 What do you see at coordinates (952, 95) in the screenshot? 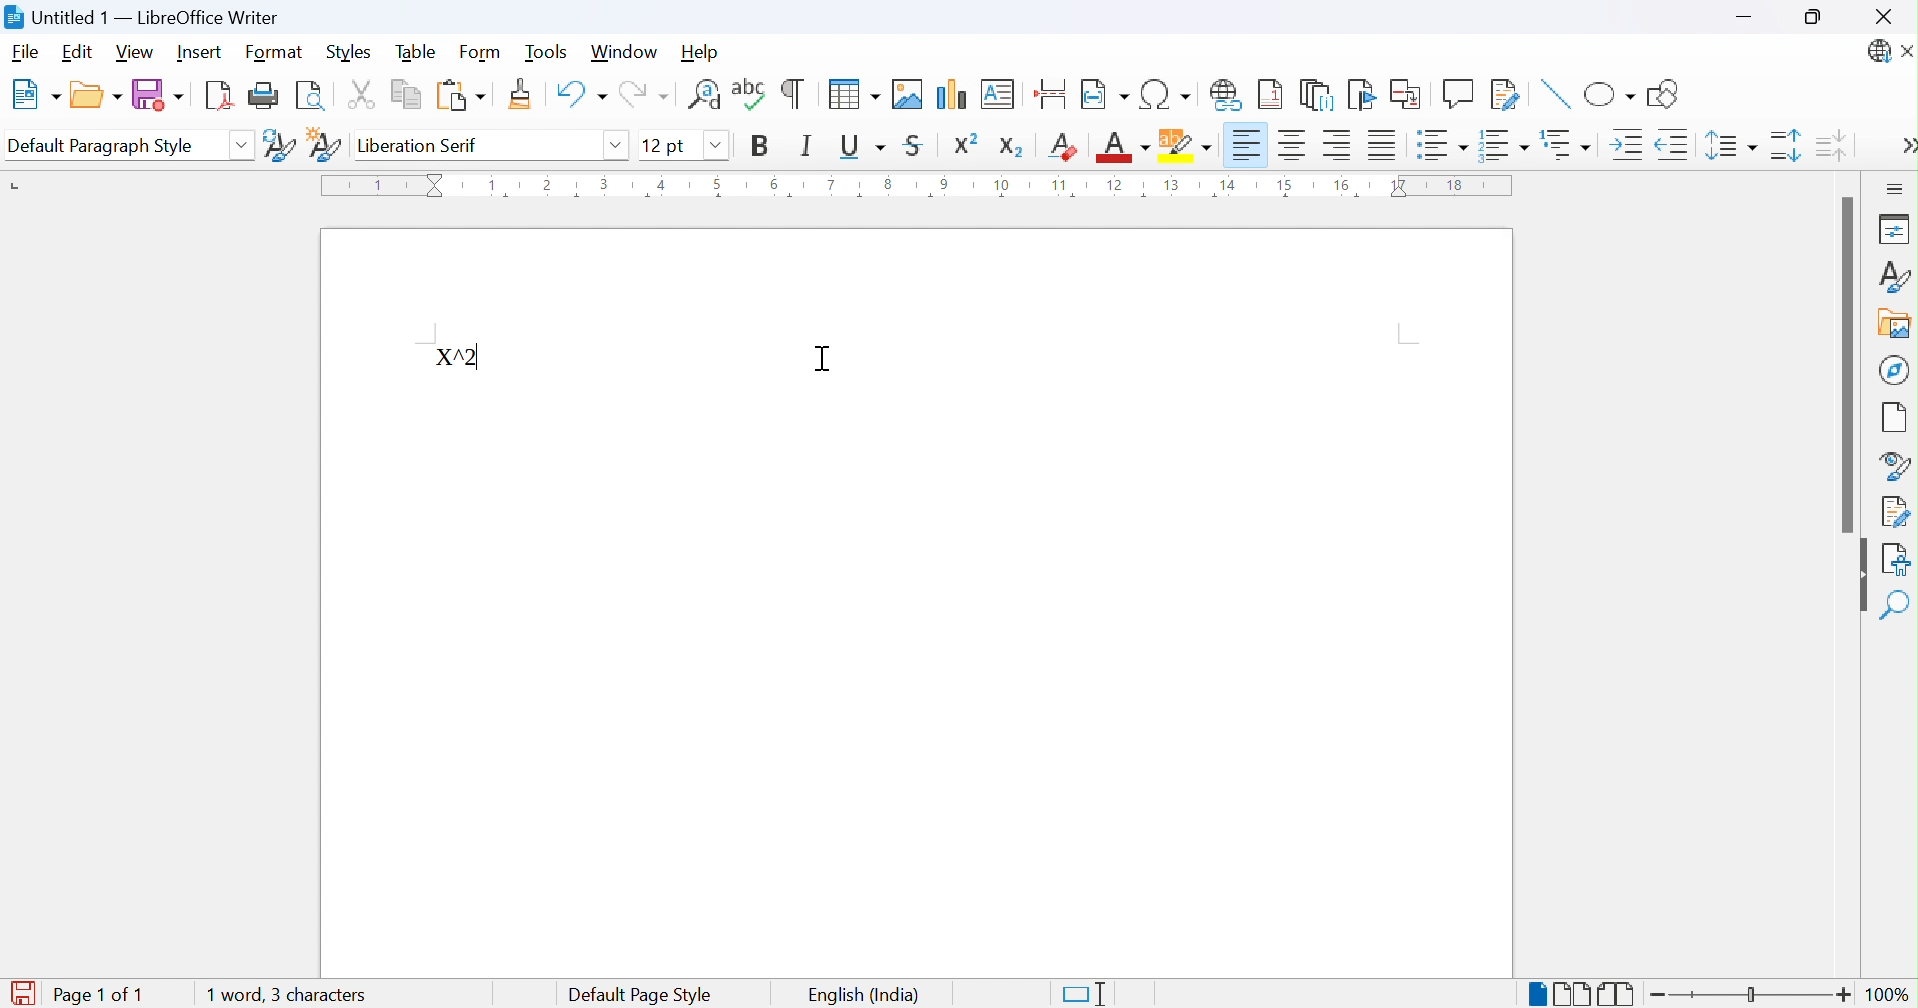
I see `Insert chart` at bounding box center [952, 95].